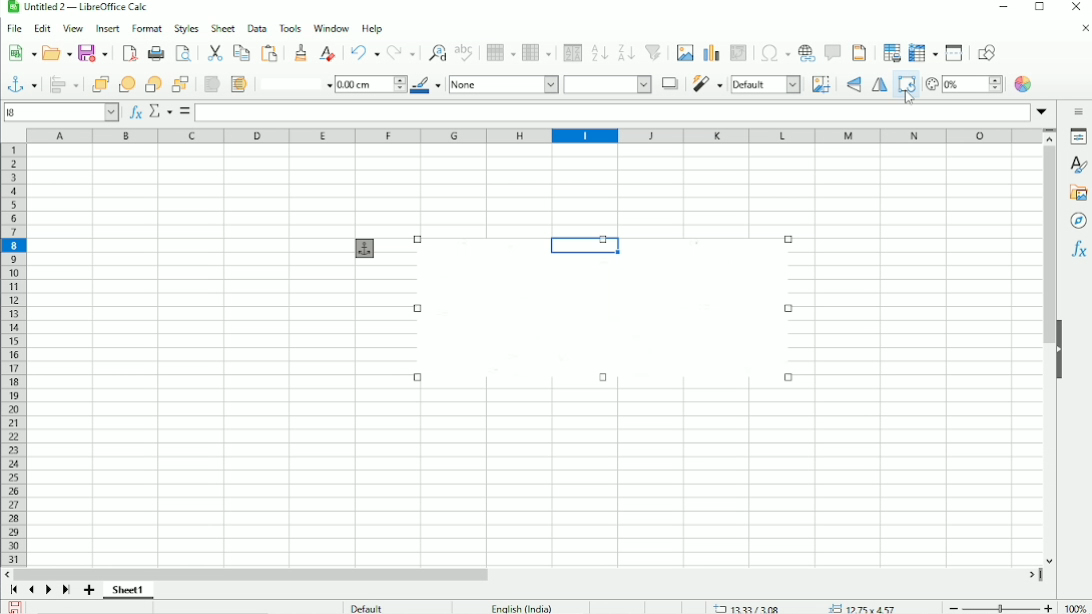 The image size is (1092, 614). What do you see at coordinates (66, 591) in the screenshot?
I see `Scroll to last sheet` at bounding box center [66, 591].